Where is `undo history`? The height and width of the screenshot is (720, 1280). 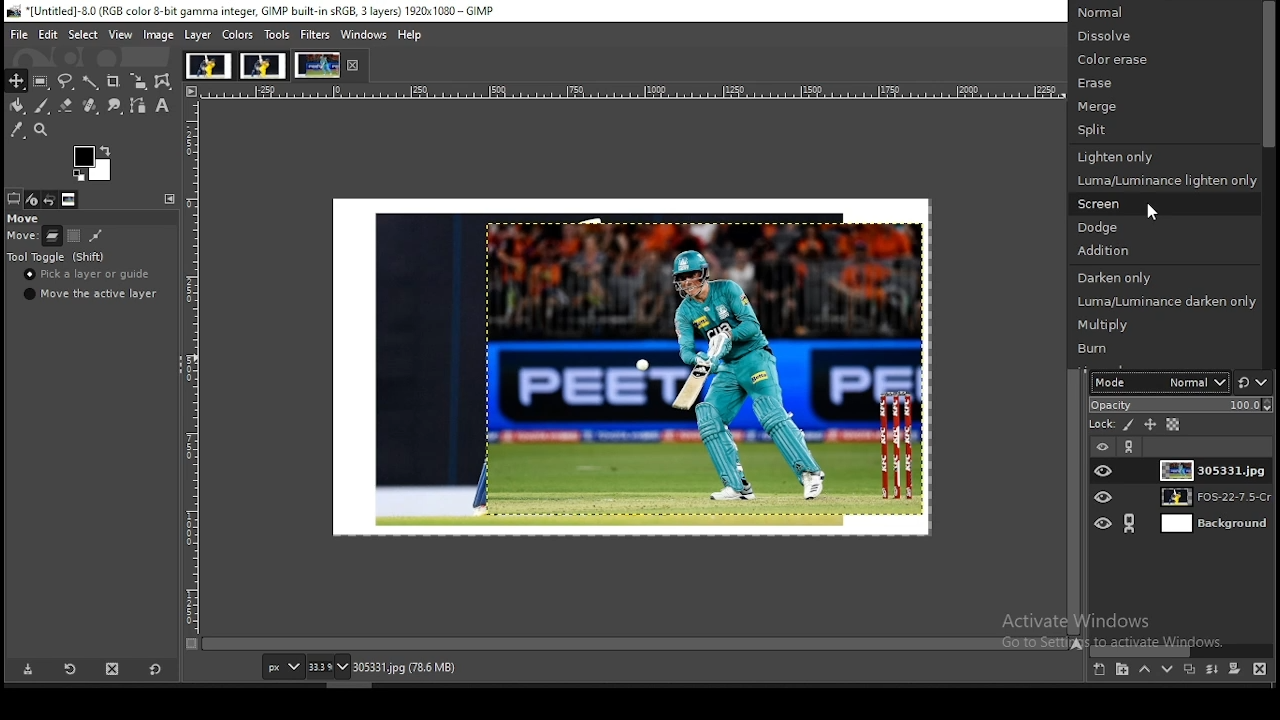
undo history is located at coordinates (50, 199).